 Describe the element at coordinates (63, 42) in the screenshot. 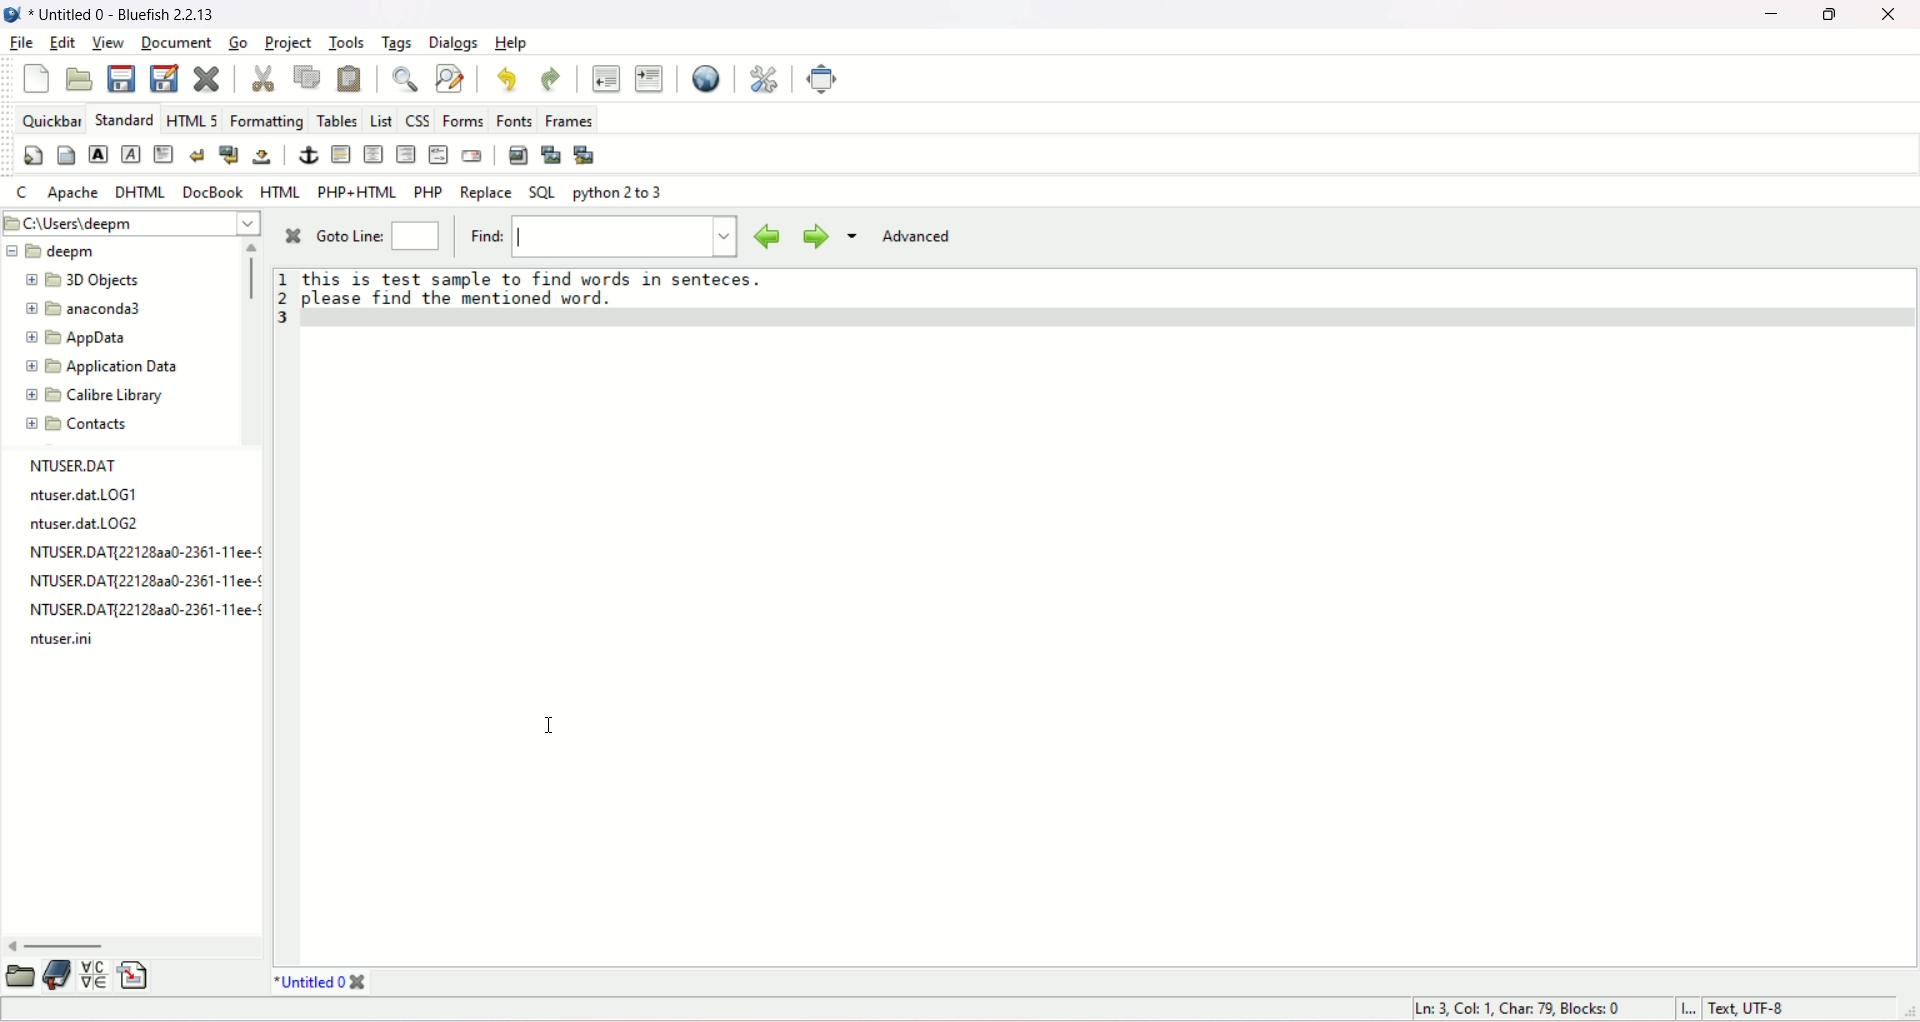

I see `edit` at that location.